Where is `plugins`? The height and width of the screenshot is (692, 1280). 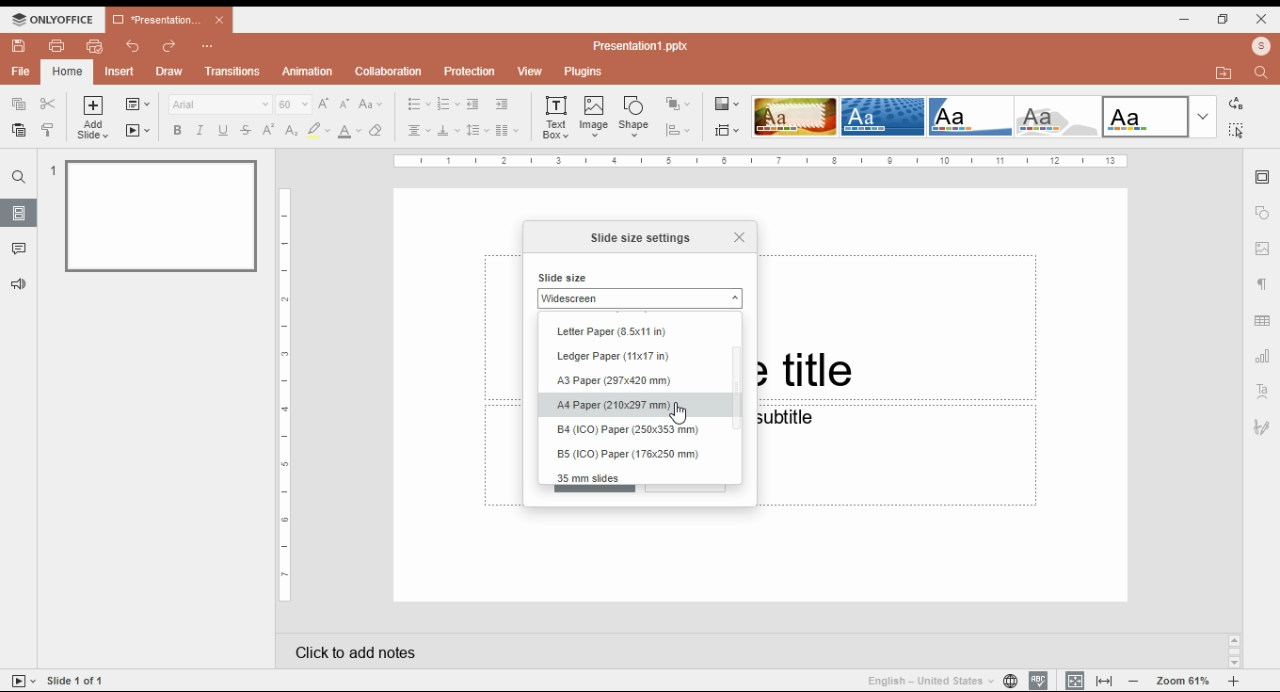
plugins is located at coordinates (584, 72).